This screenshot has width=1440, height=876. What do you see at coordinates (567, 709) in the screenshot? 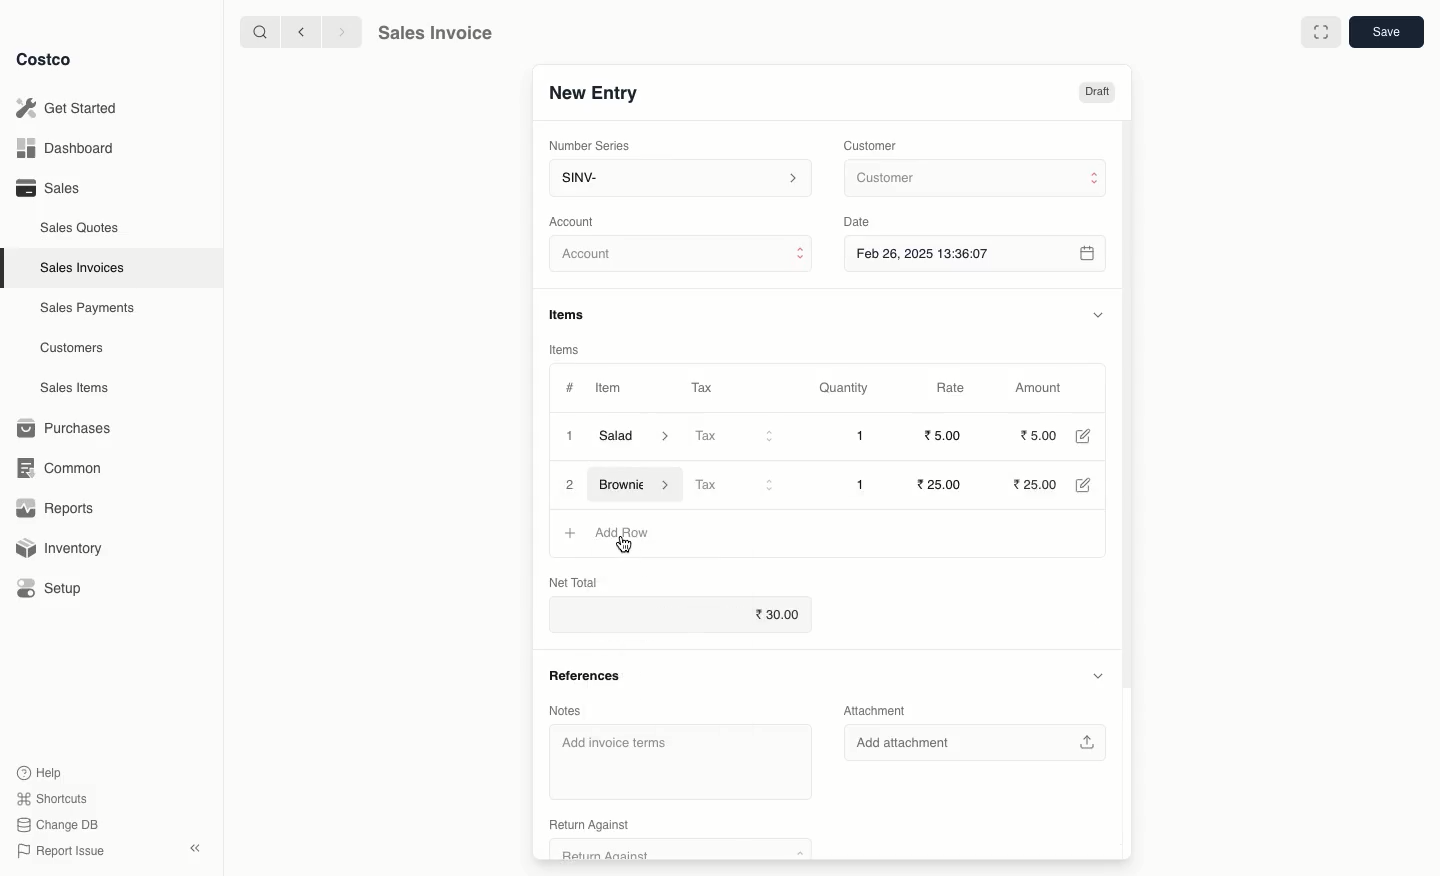
I see `Notes` at bounding box center [567, 709].